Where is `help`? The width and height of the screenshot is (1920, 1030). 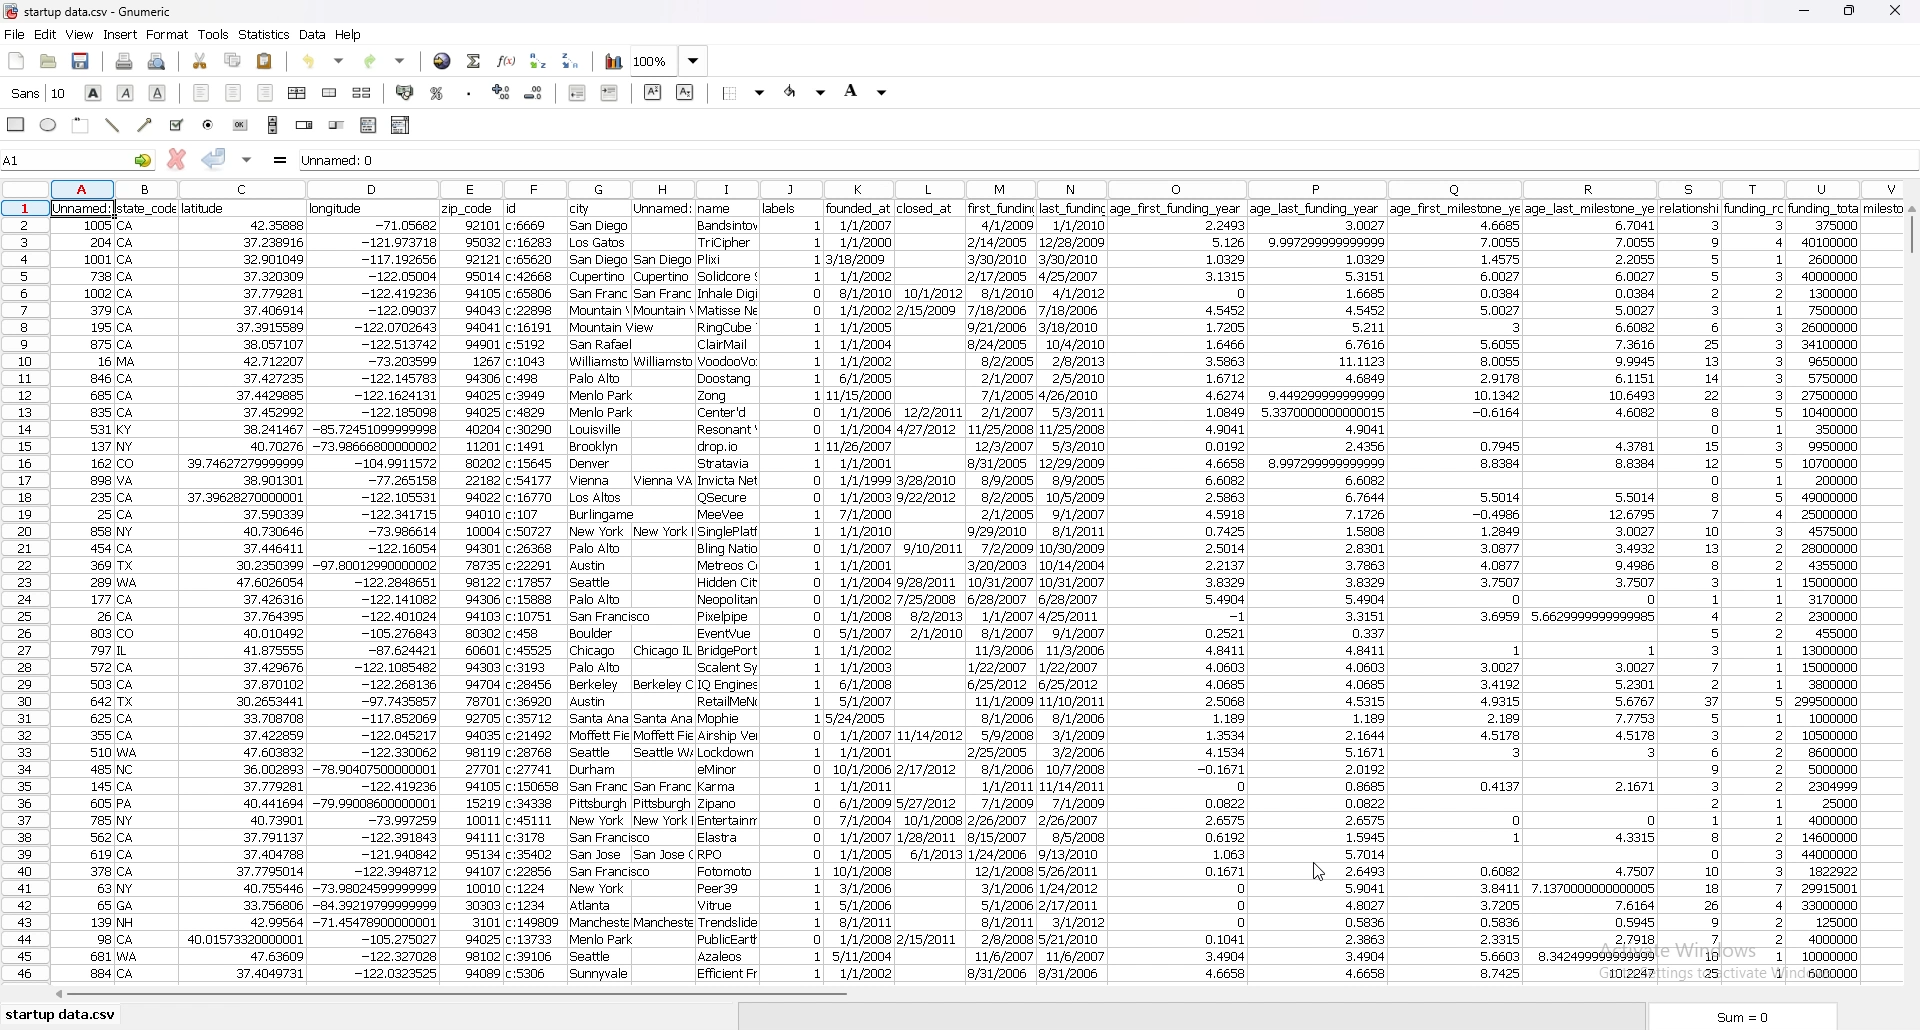
help is located at coordinates (349, 35).